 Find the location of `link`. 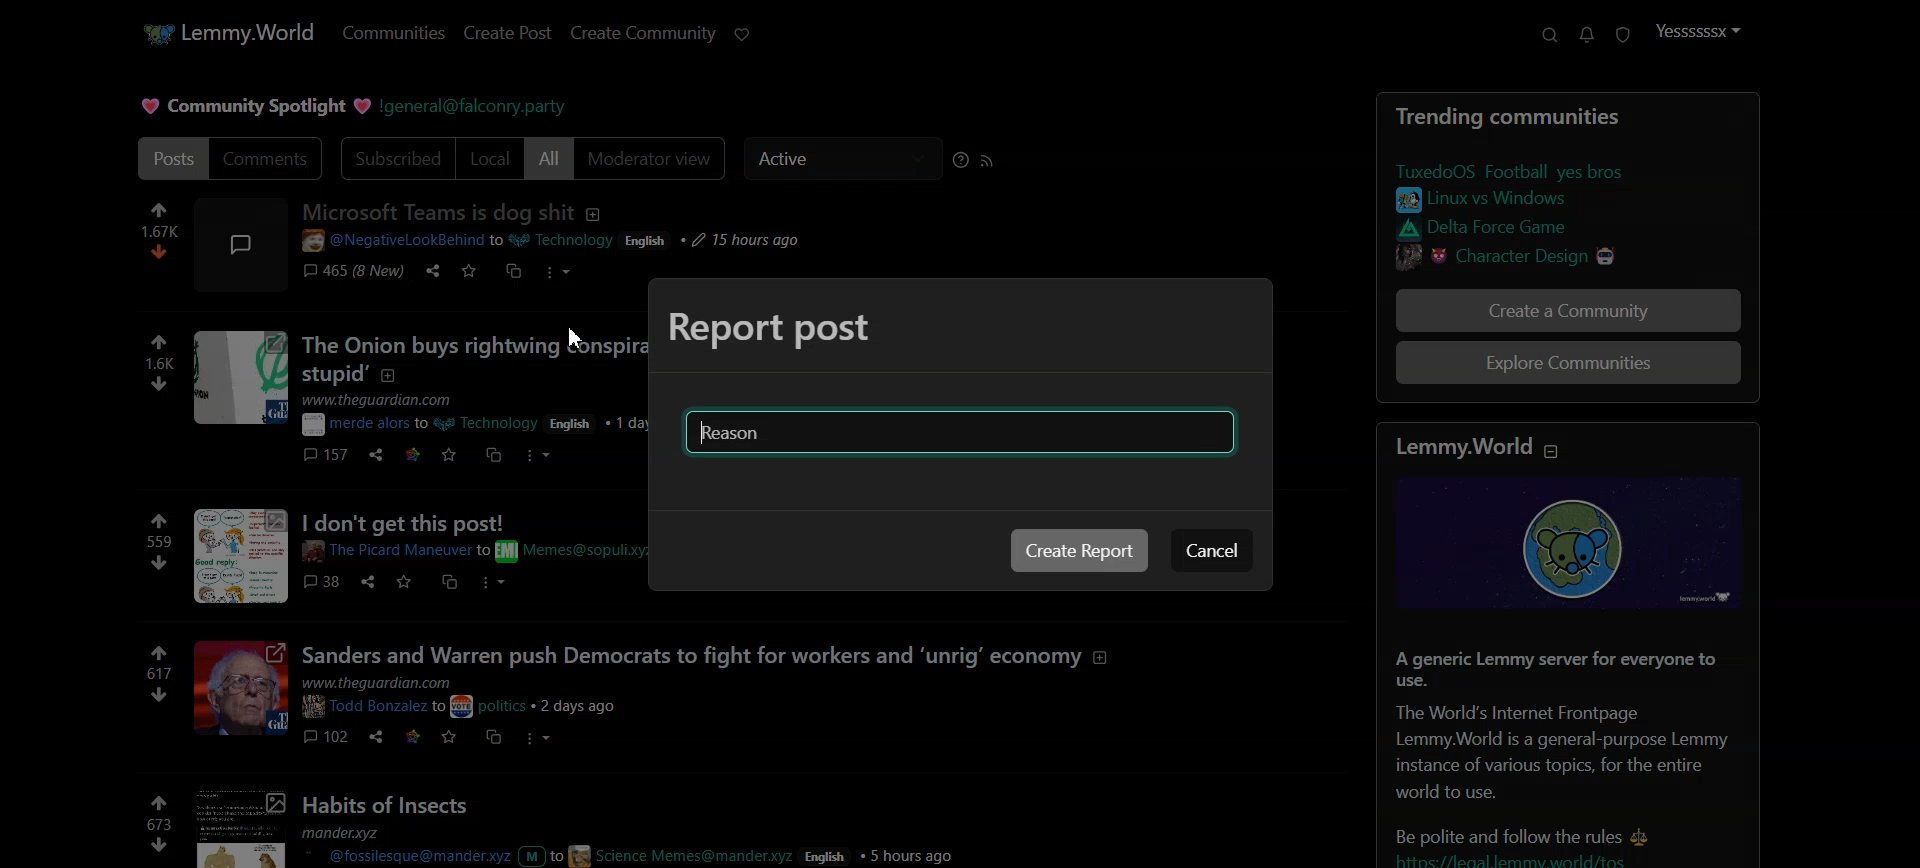

link is located at coordinates (1514, 200).